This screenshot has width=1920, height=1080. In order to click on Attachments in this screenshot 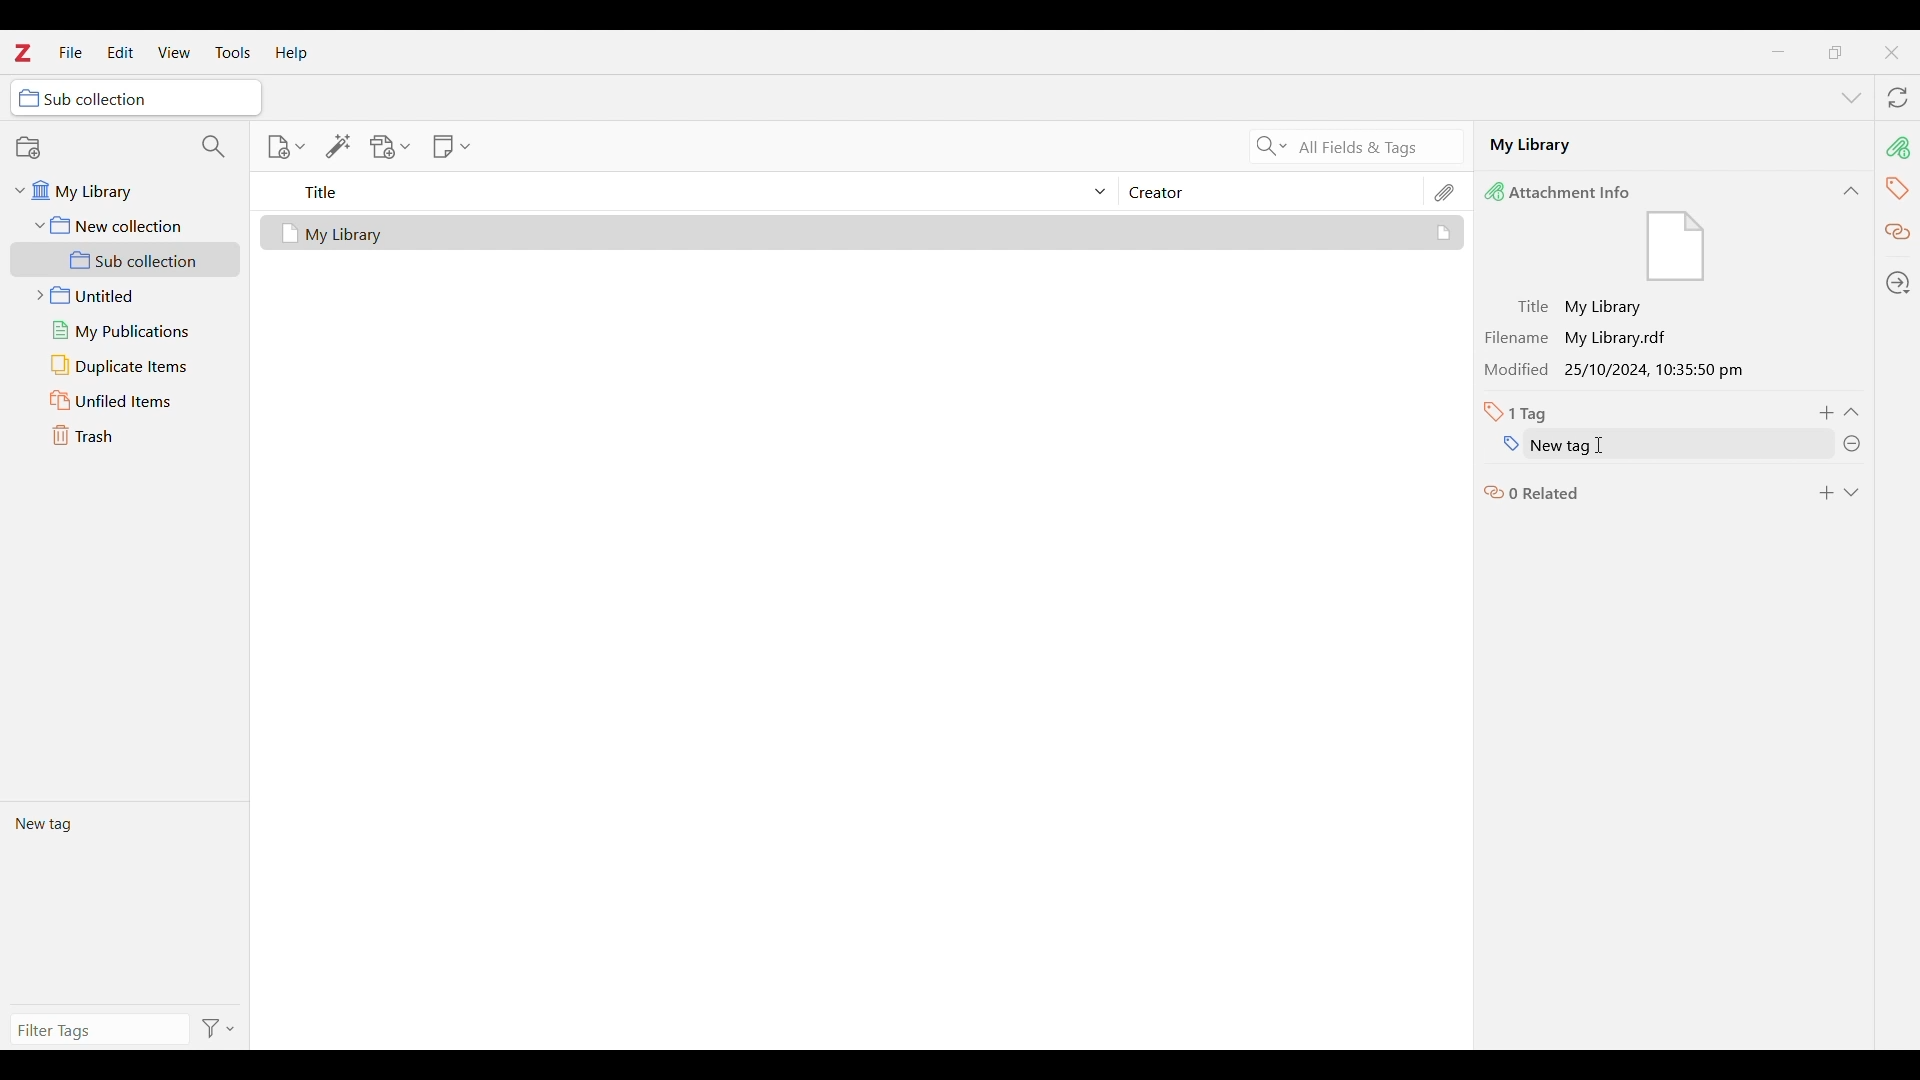, I will do `click(1446, 192)`.